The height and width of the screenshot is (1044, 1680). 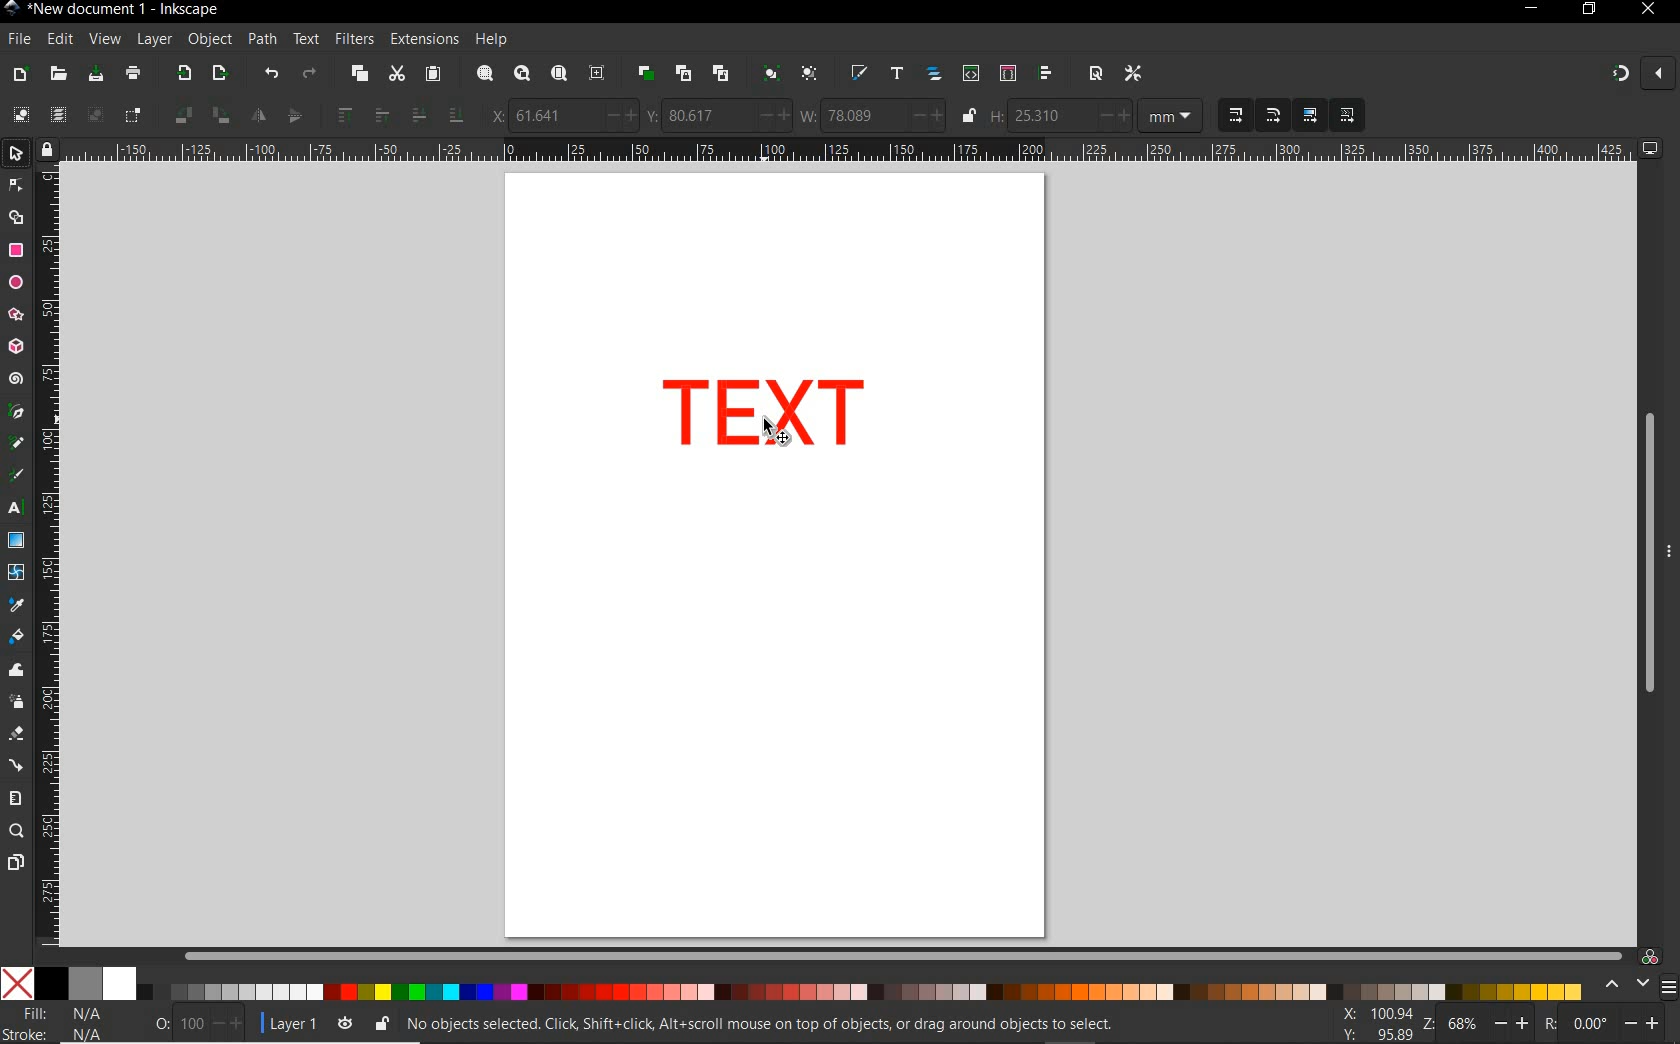 I want to click on cut, so click(x=396, y=75).